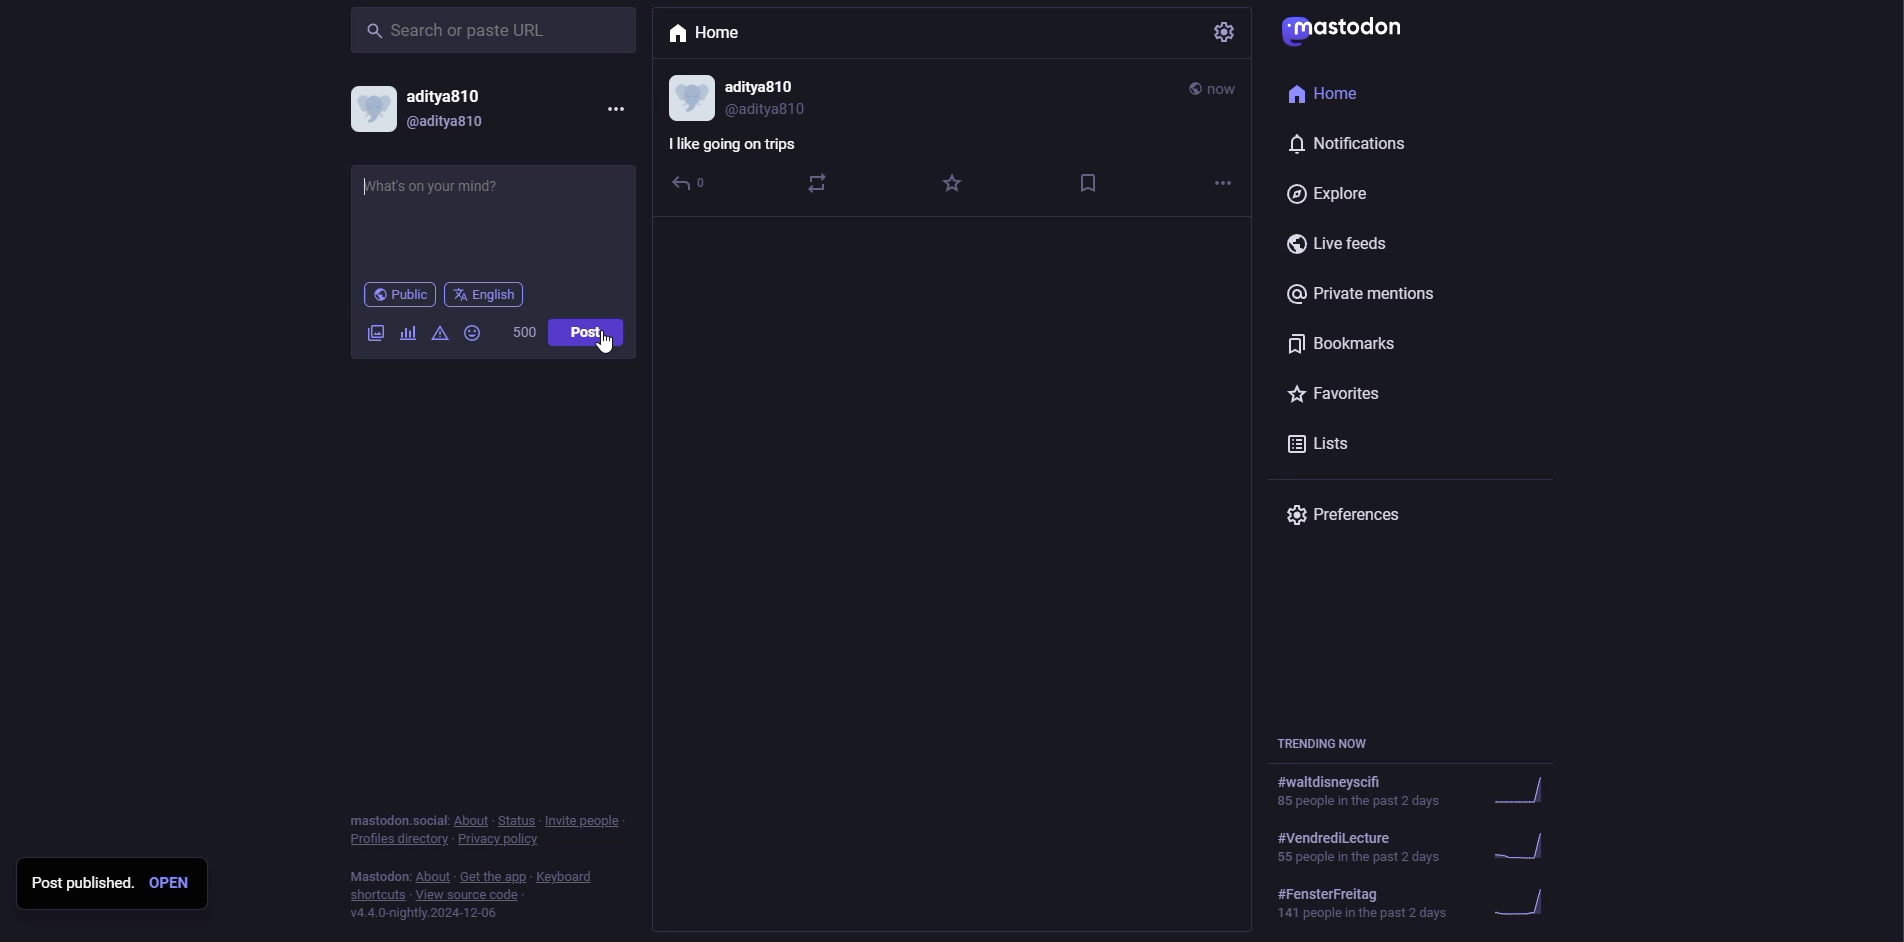 The height and width of the screenshot is (942, 1904). What do you see at coordinates (375, 334) in the screenshot?
I see `image` at bounding box center [375, 334].